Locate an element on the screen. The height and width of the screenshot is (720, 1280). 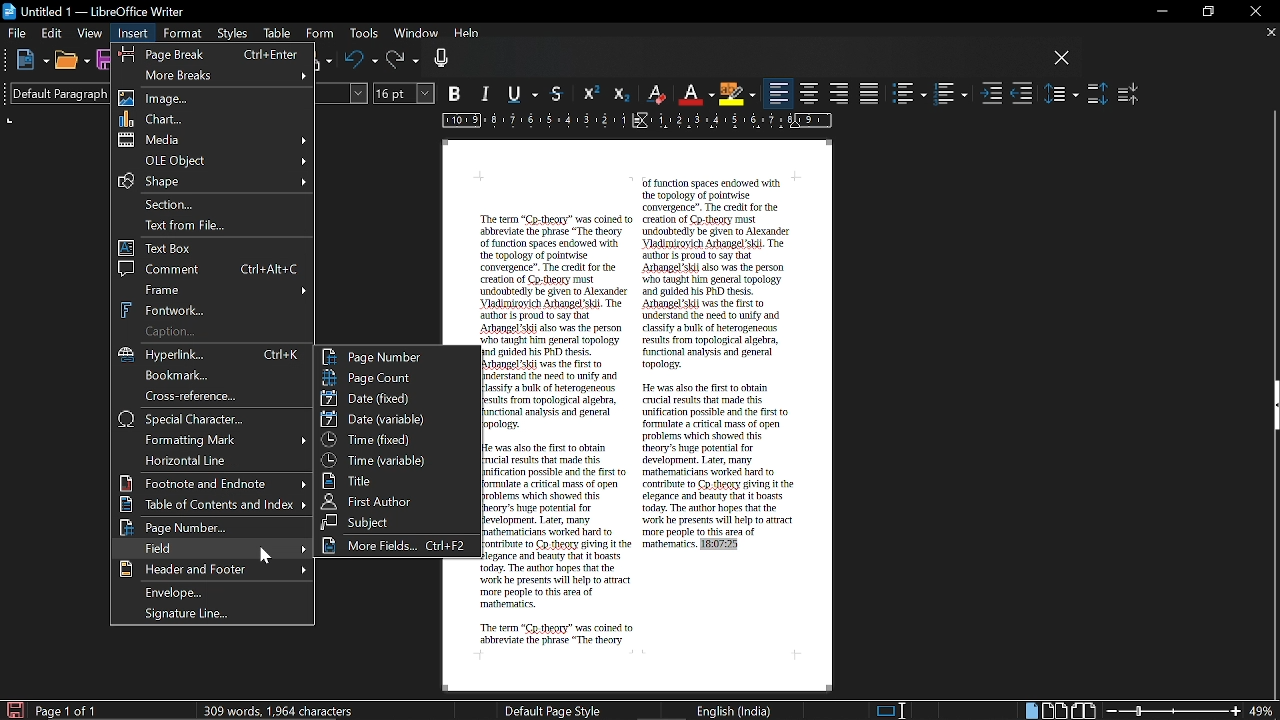
cross reference is located at coordinates (211, 396).